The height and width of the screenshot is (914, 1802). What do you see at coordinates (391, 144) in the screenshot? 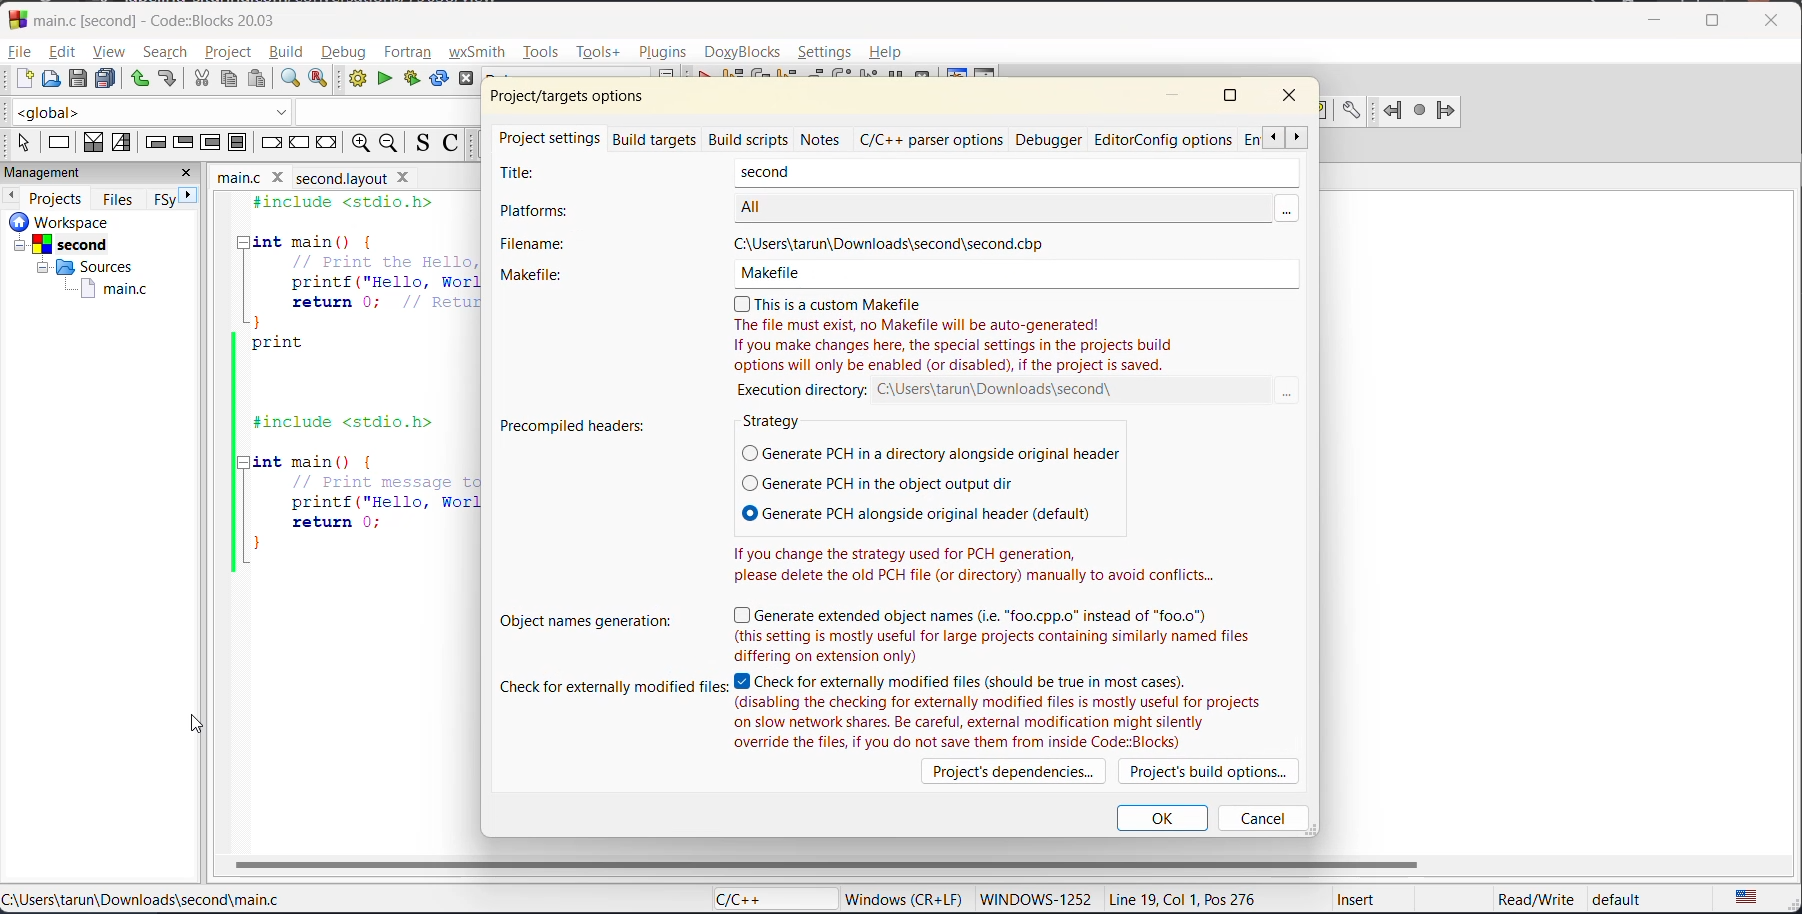
I see `zoom out` at bounding box center [391, 144].